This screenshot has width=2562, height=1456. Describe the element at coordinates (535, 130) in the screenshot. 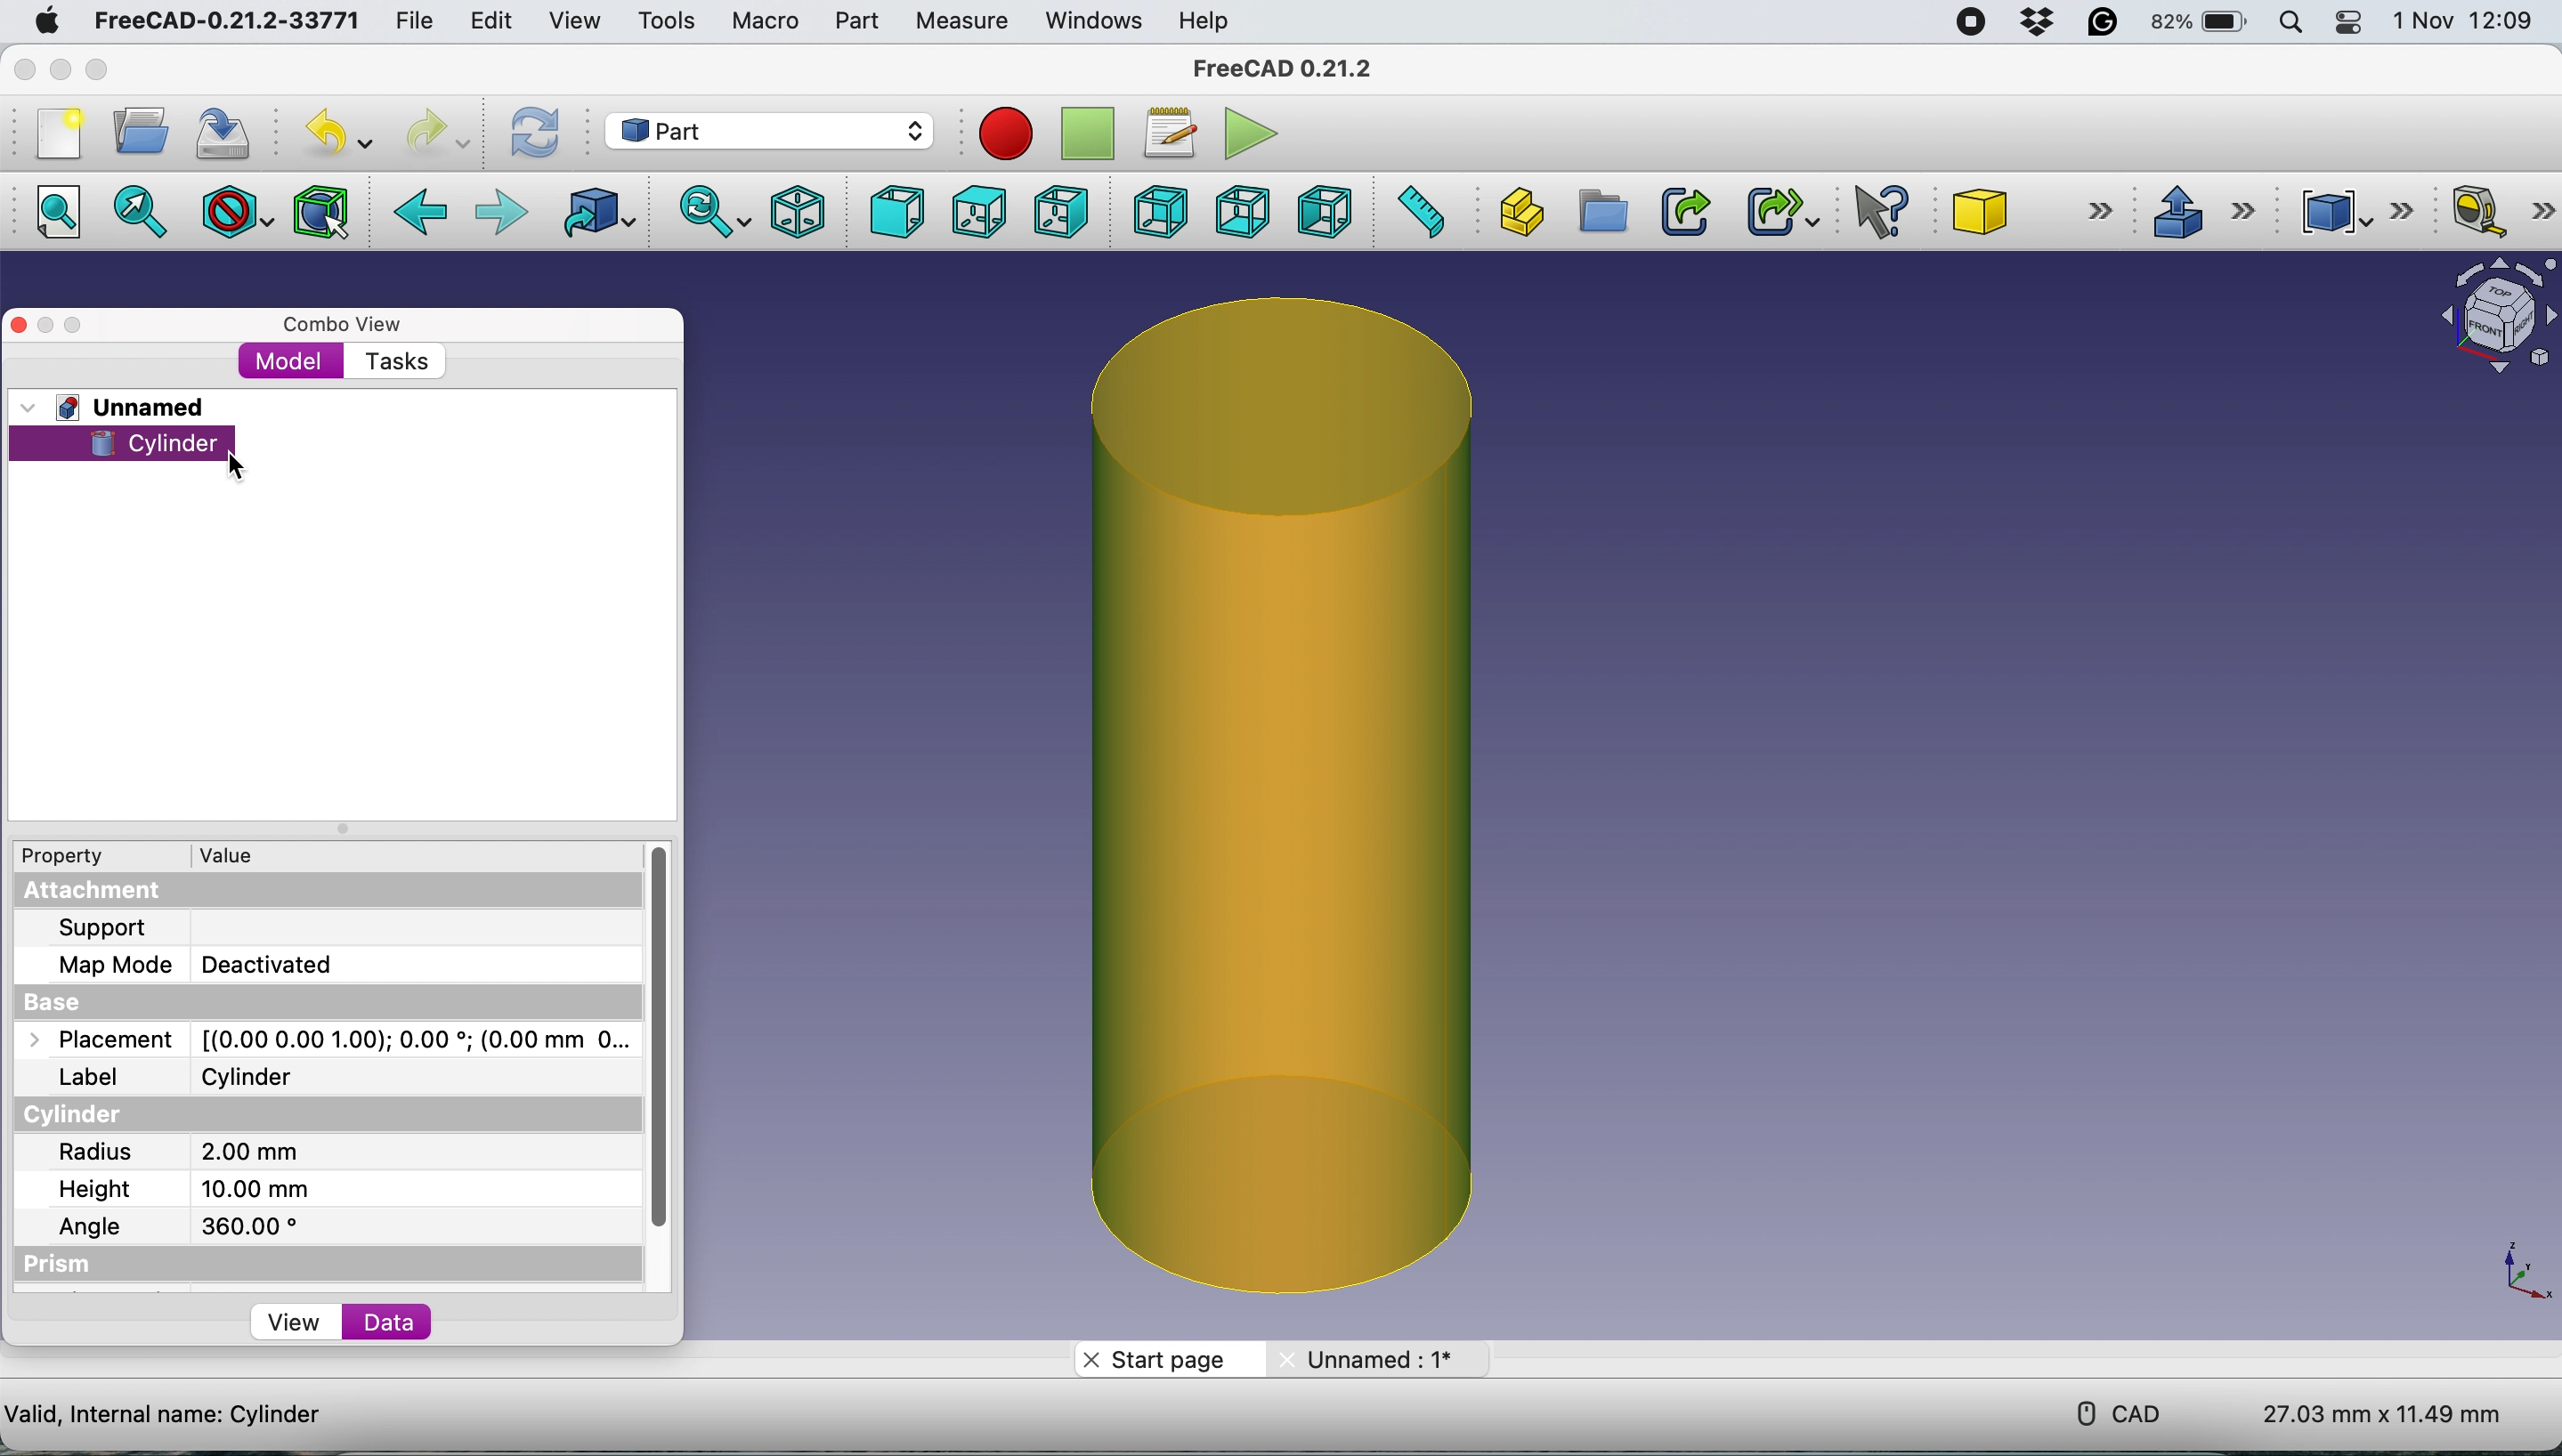

I see `refresh` at that location.